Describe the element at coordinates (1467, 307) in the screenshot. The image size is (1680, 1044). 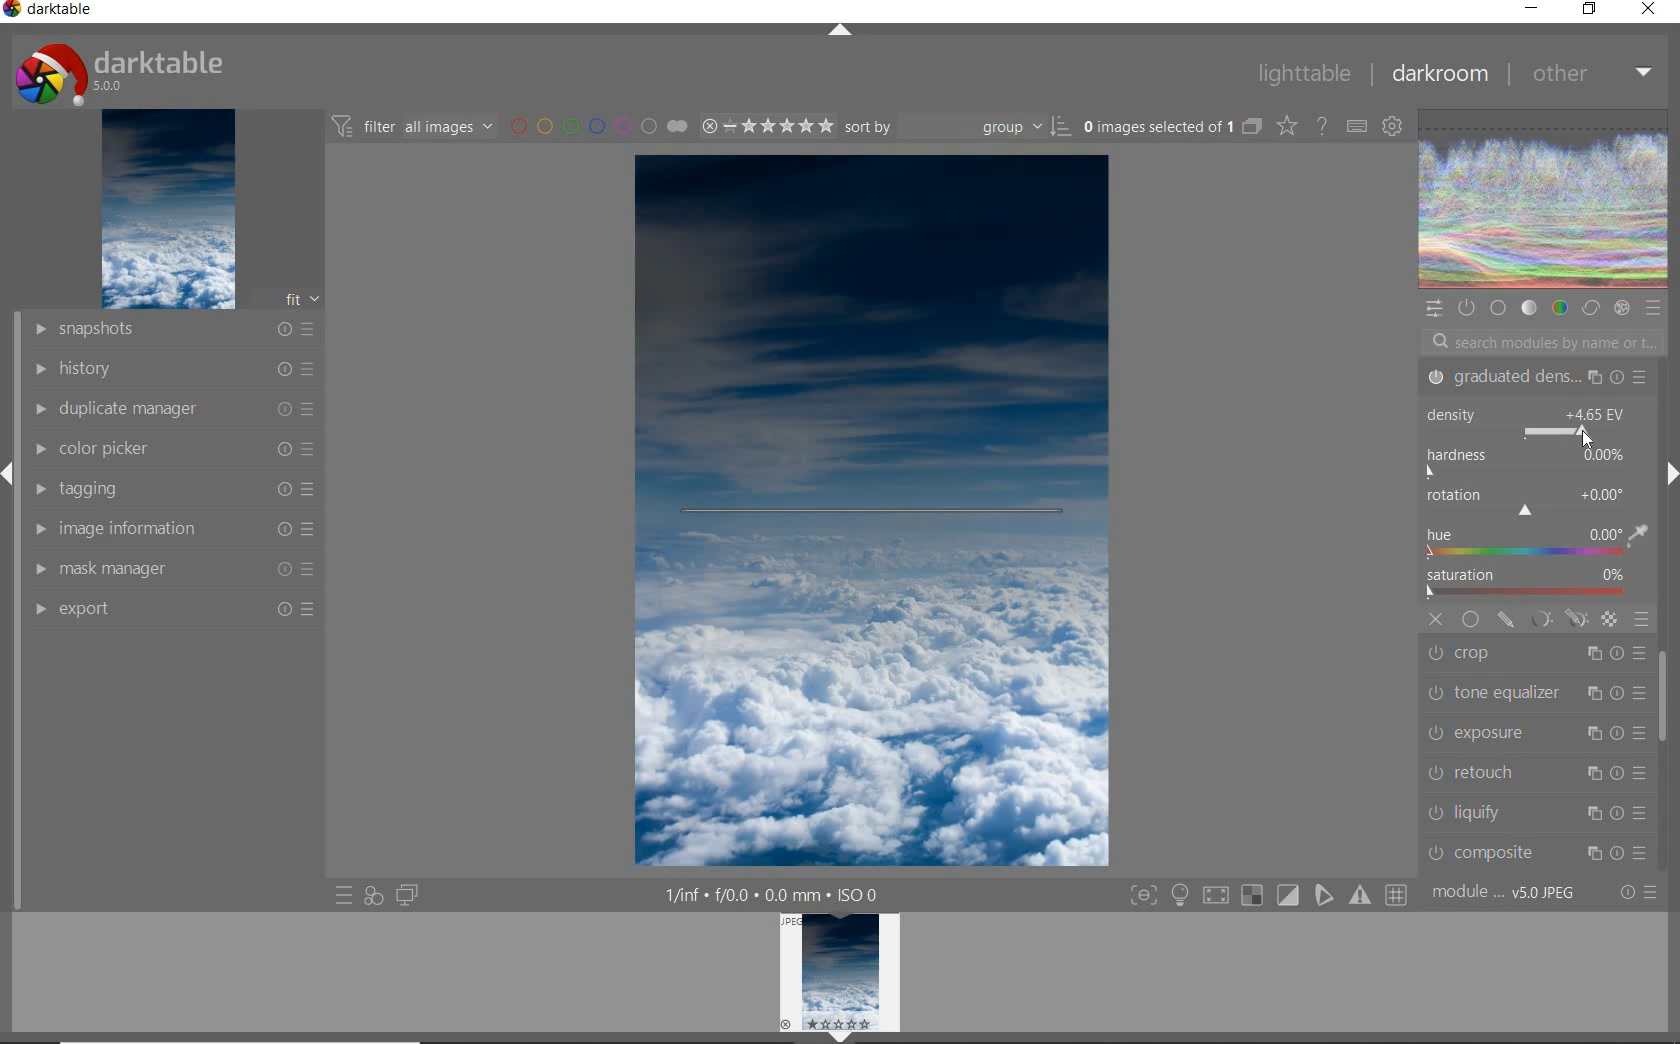
I see `SHOW ONLY ACTIVE MODULES` at that location.